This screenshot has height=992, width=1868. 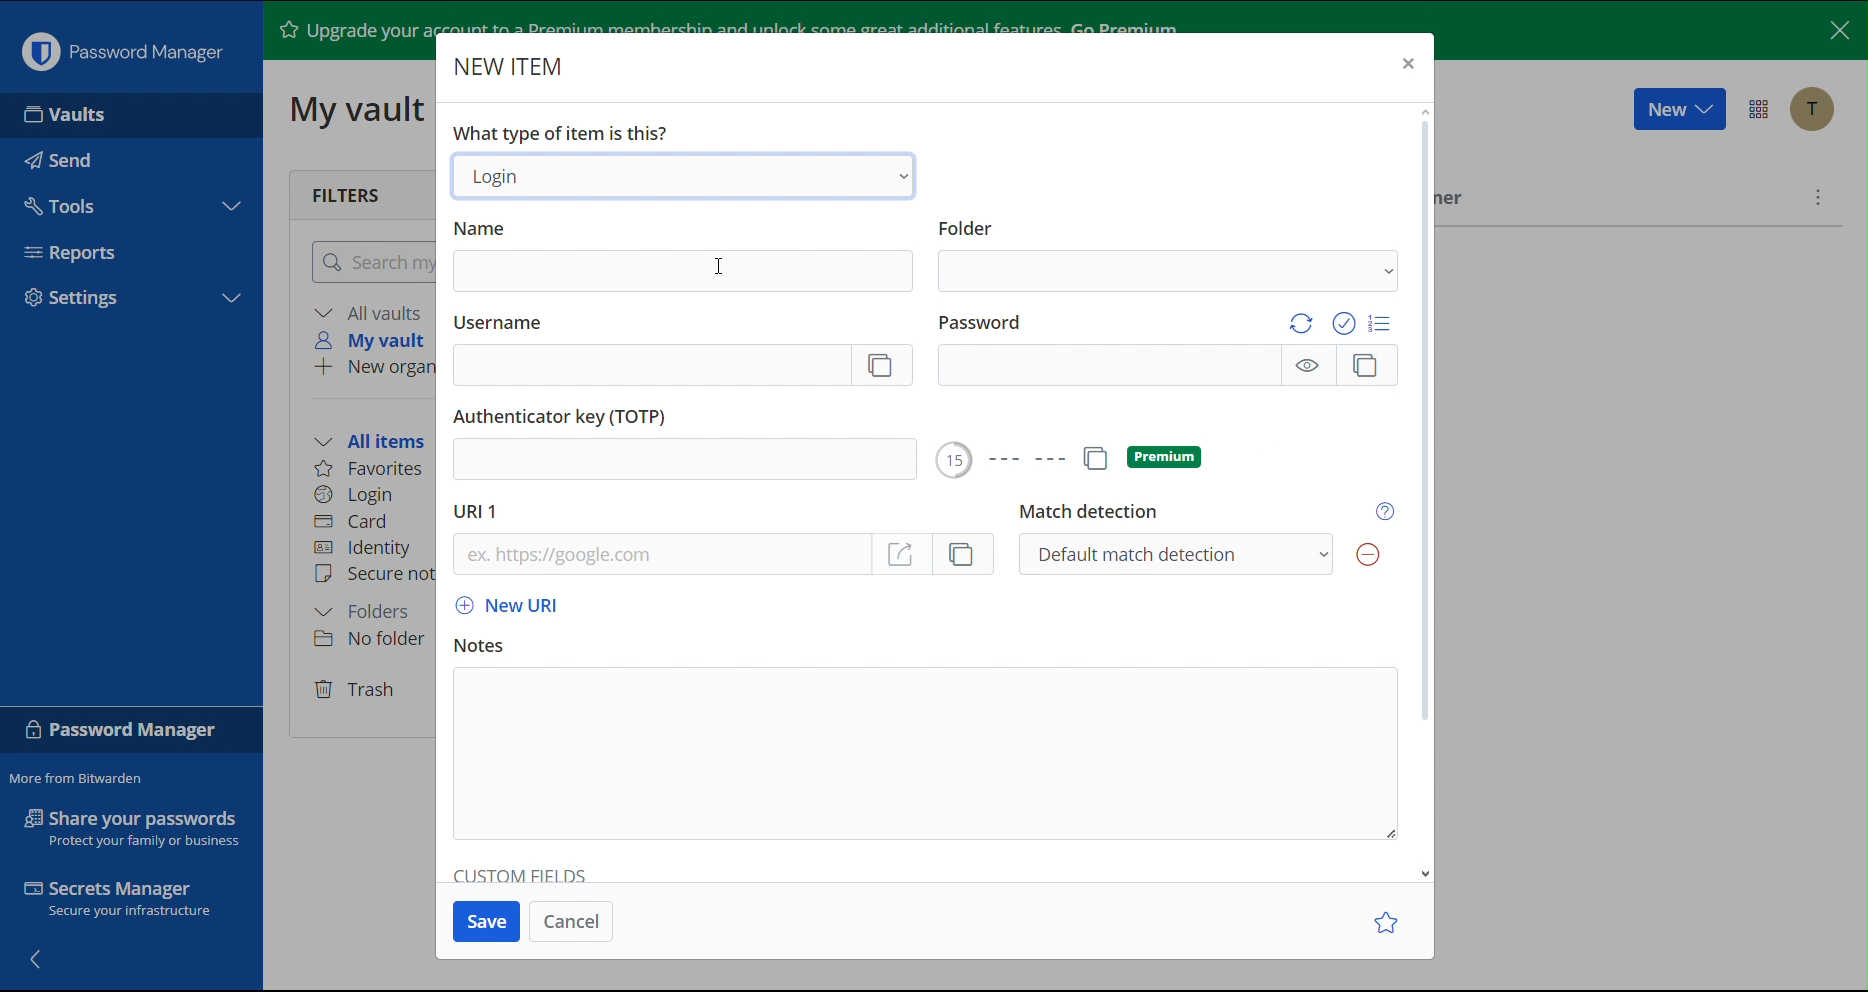 I want to click on URL 1, so click(x=477, y=511).